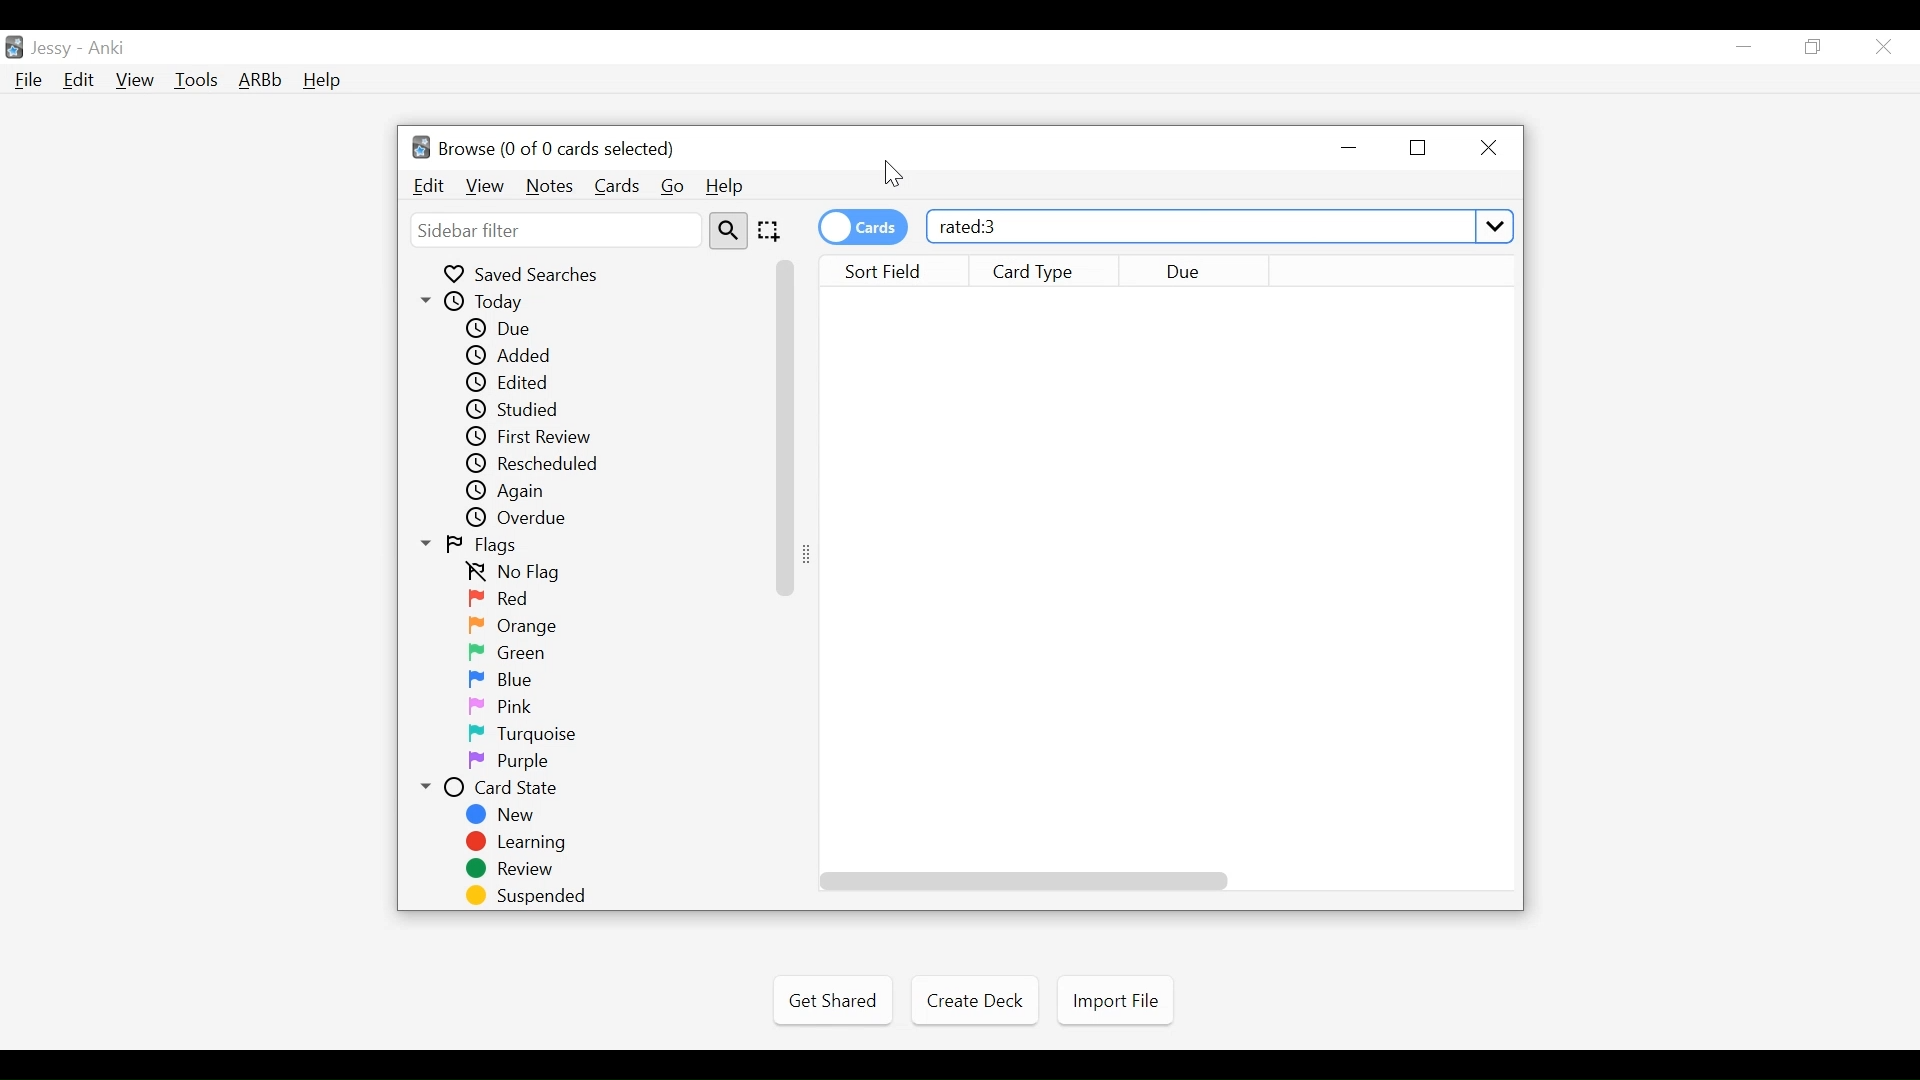 The height and width of the screenshot is (1080, 1920). Describe the element at coordinates (431, 187) in the screenshot. I see `Edit` at that location.